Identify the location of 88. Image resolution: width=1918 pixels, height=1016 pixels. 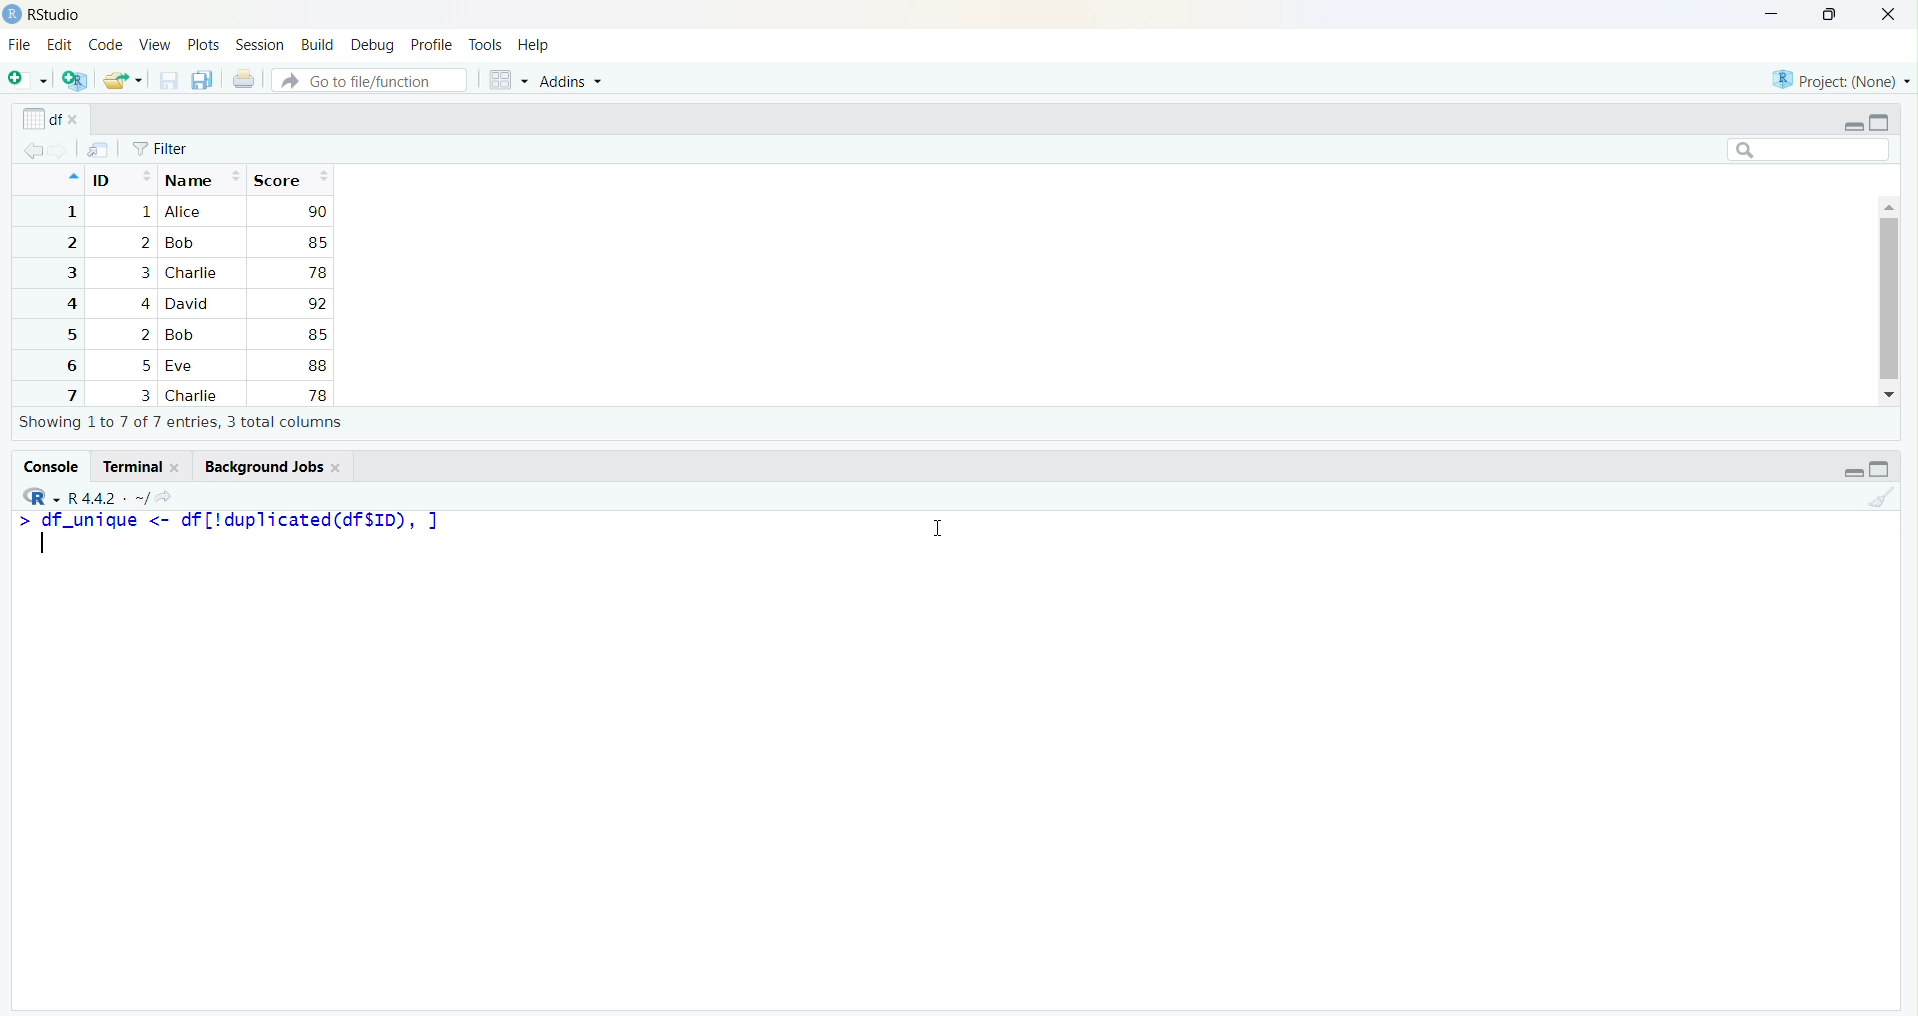
(318, 365).